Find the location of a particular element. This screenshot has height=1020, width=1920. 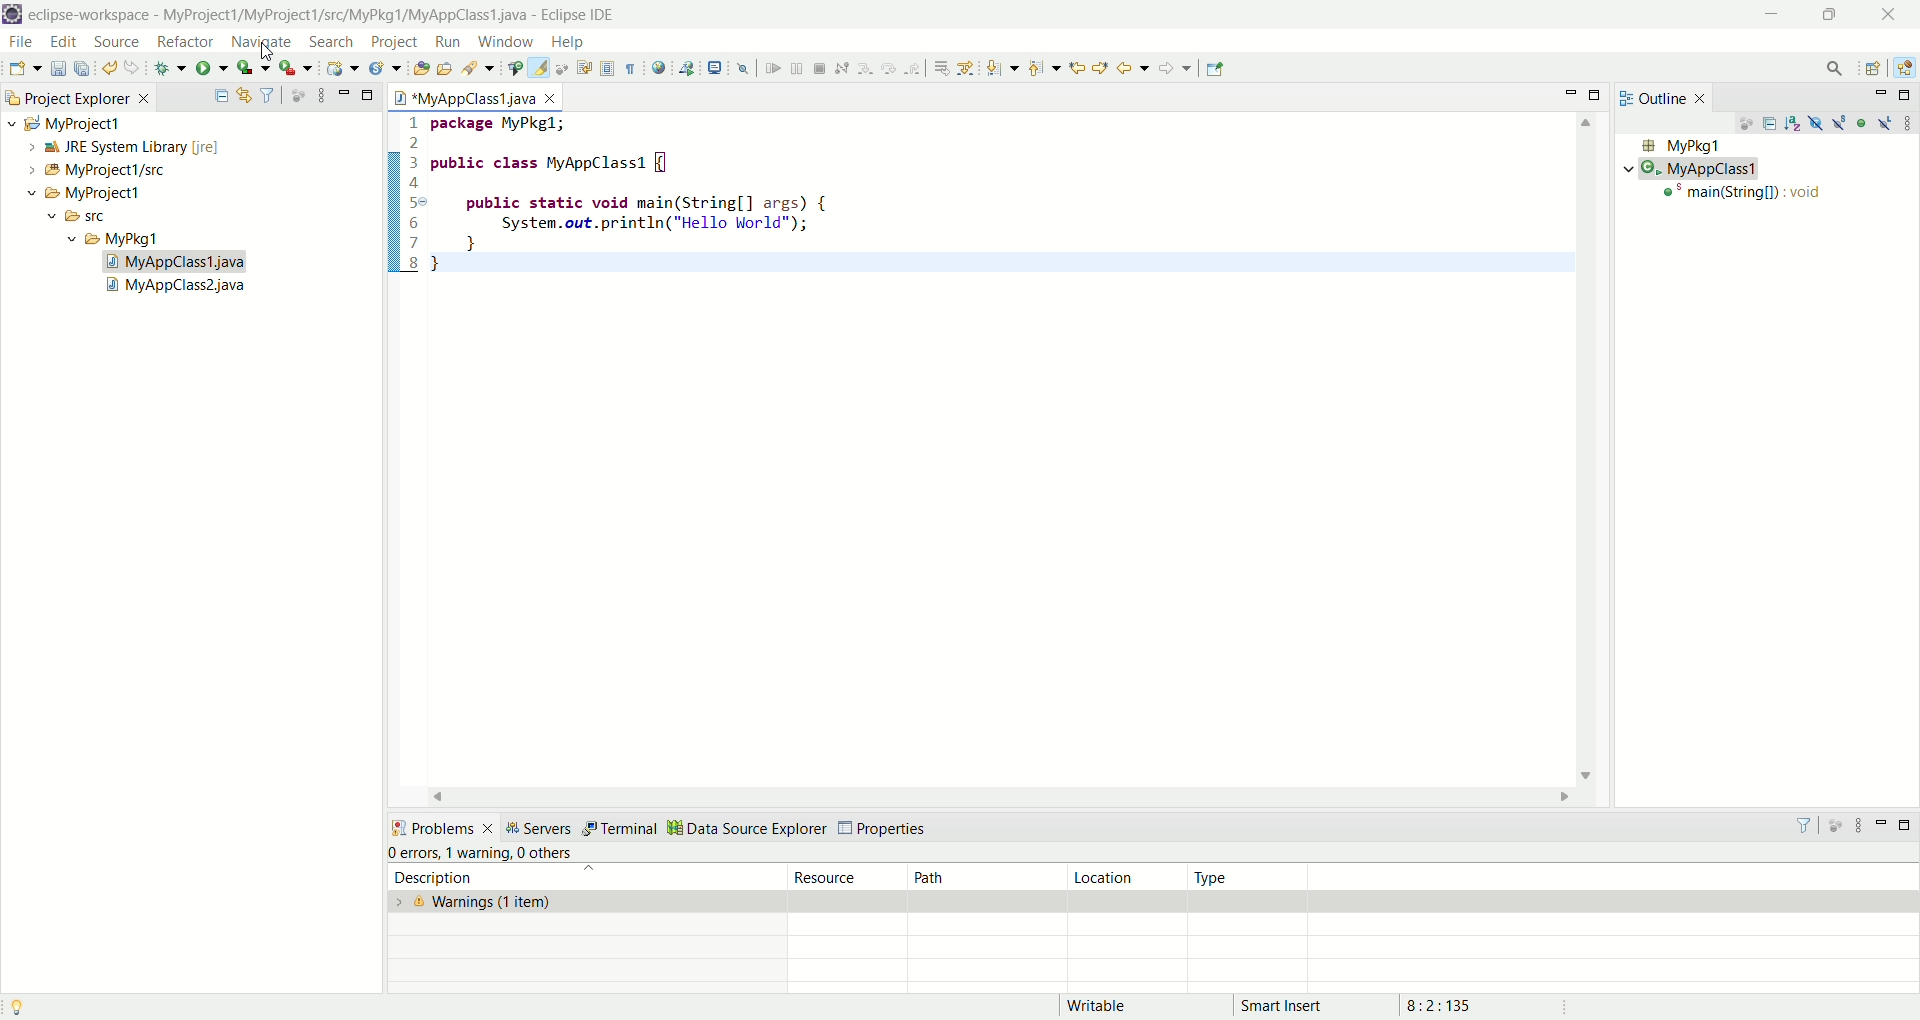

location is located at coordinates (1126, 877).